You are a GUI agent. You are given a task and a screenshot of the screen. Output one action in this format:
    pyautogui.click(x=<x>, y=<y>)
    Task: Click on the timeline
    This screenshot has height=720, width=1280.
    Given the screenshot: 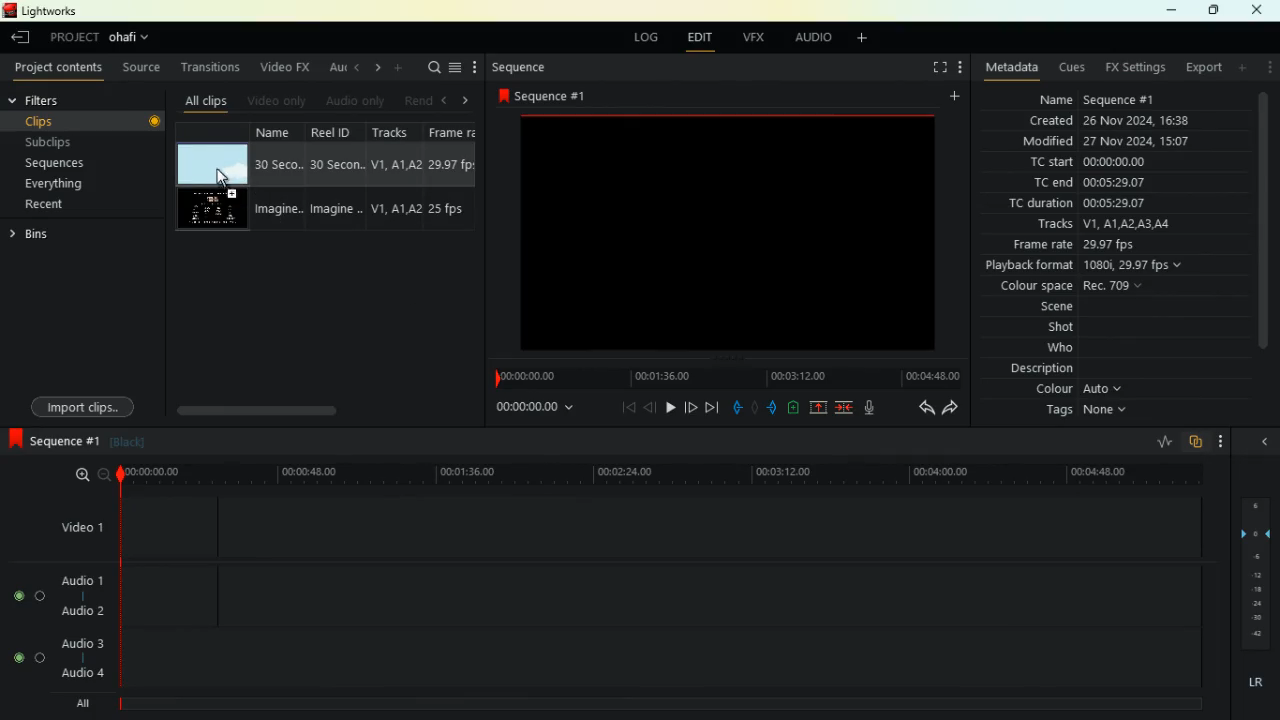 What is the action you would take?
    pyautogui.click(x=658, y=474)
    